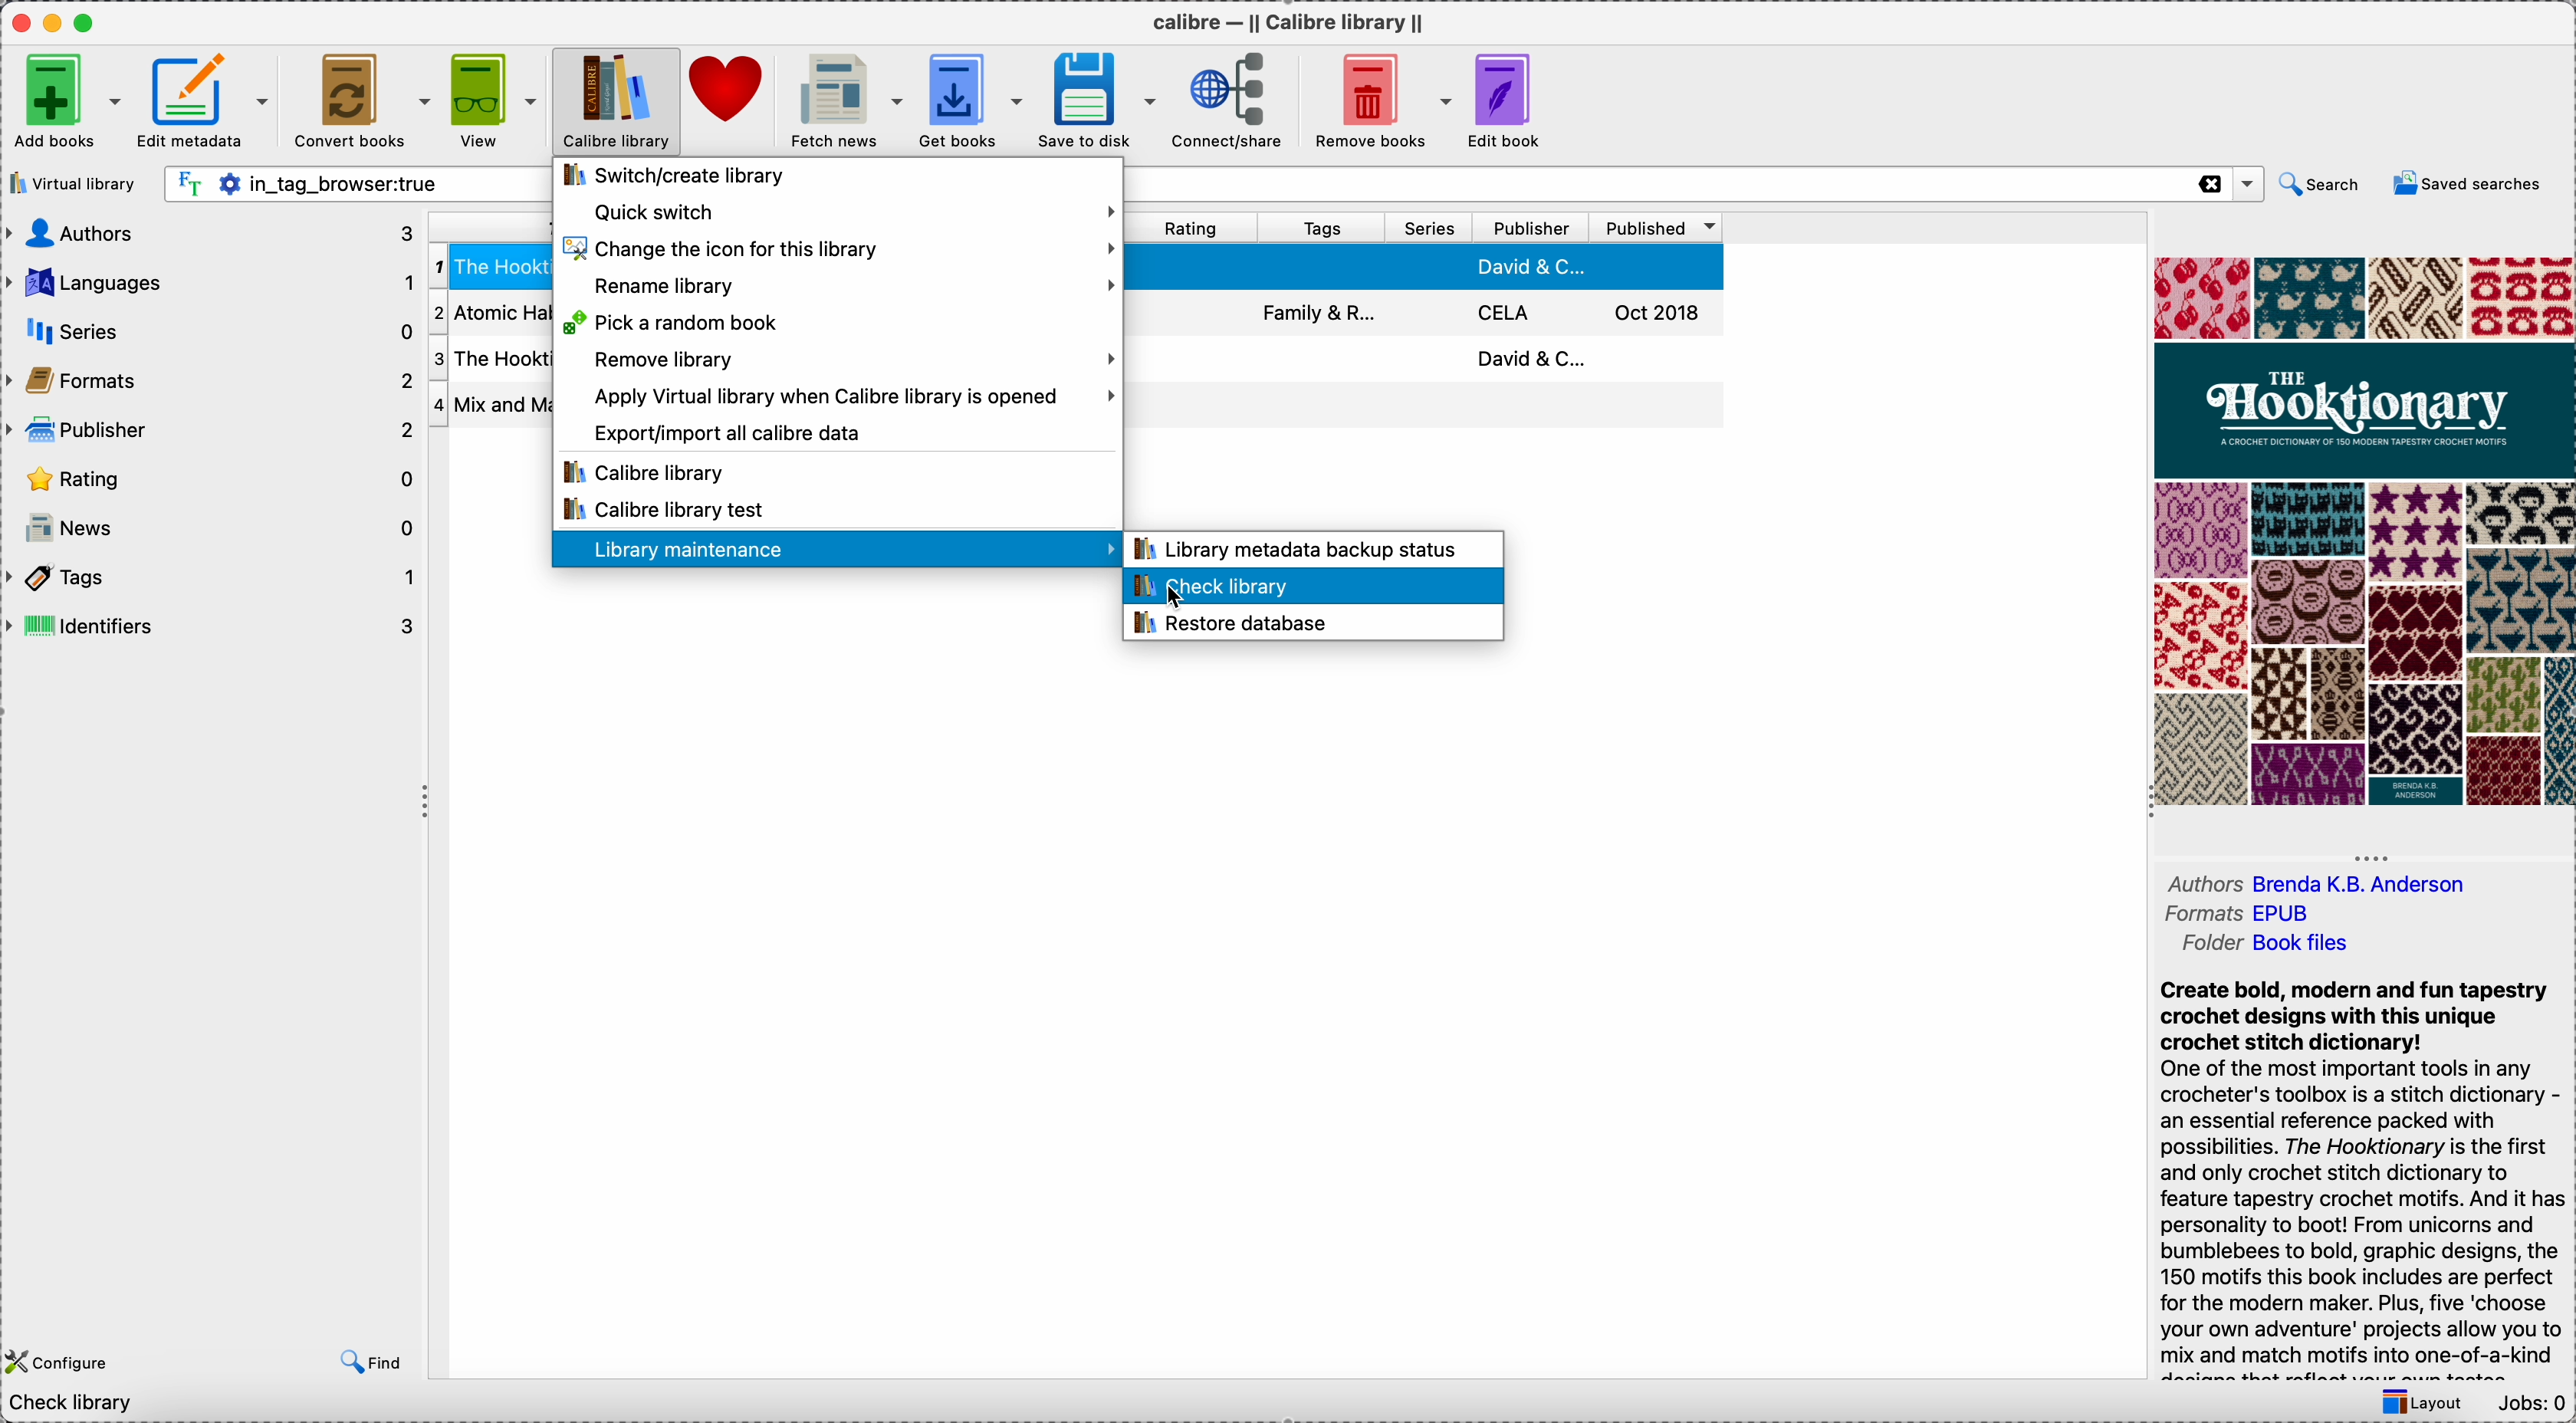  Describe the element at coordinates (206, 107) in the screenshot. I see `edit metadata` at that location.